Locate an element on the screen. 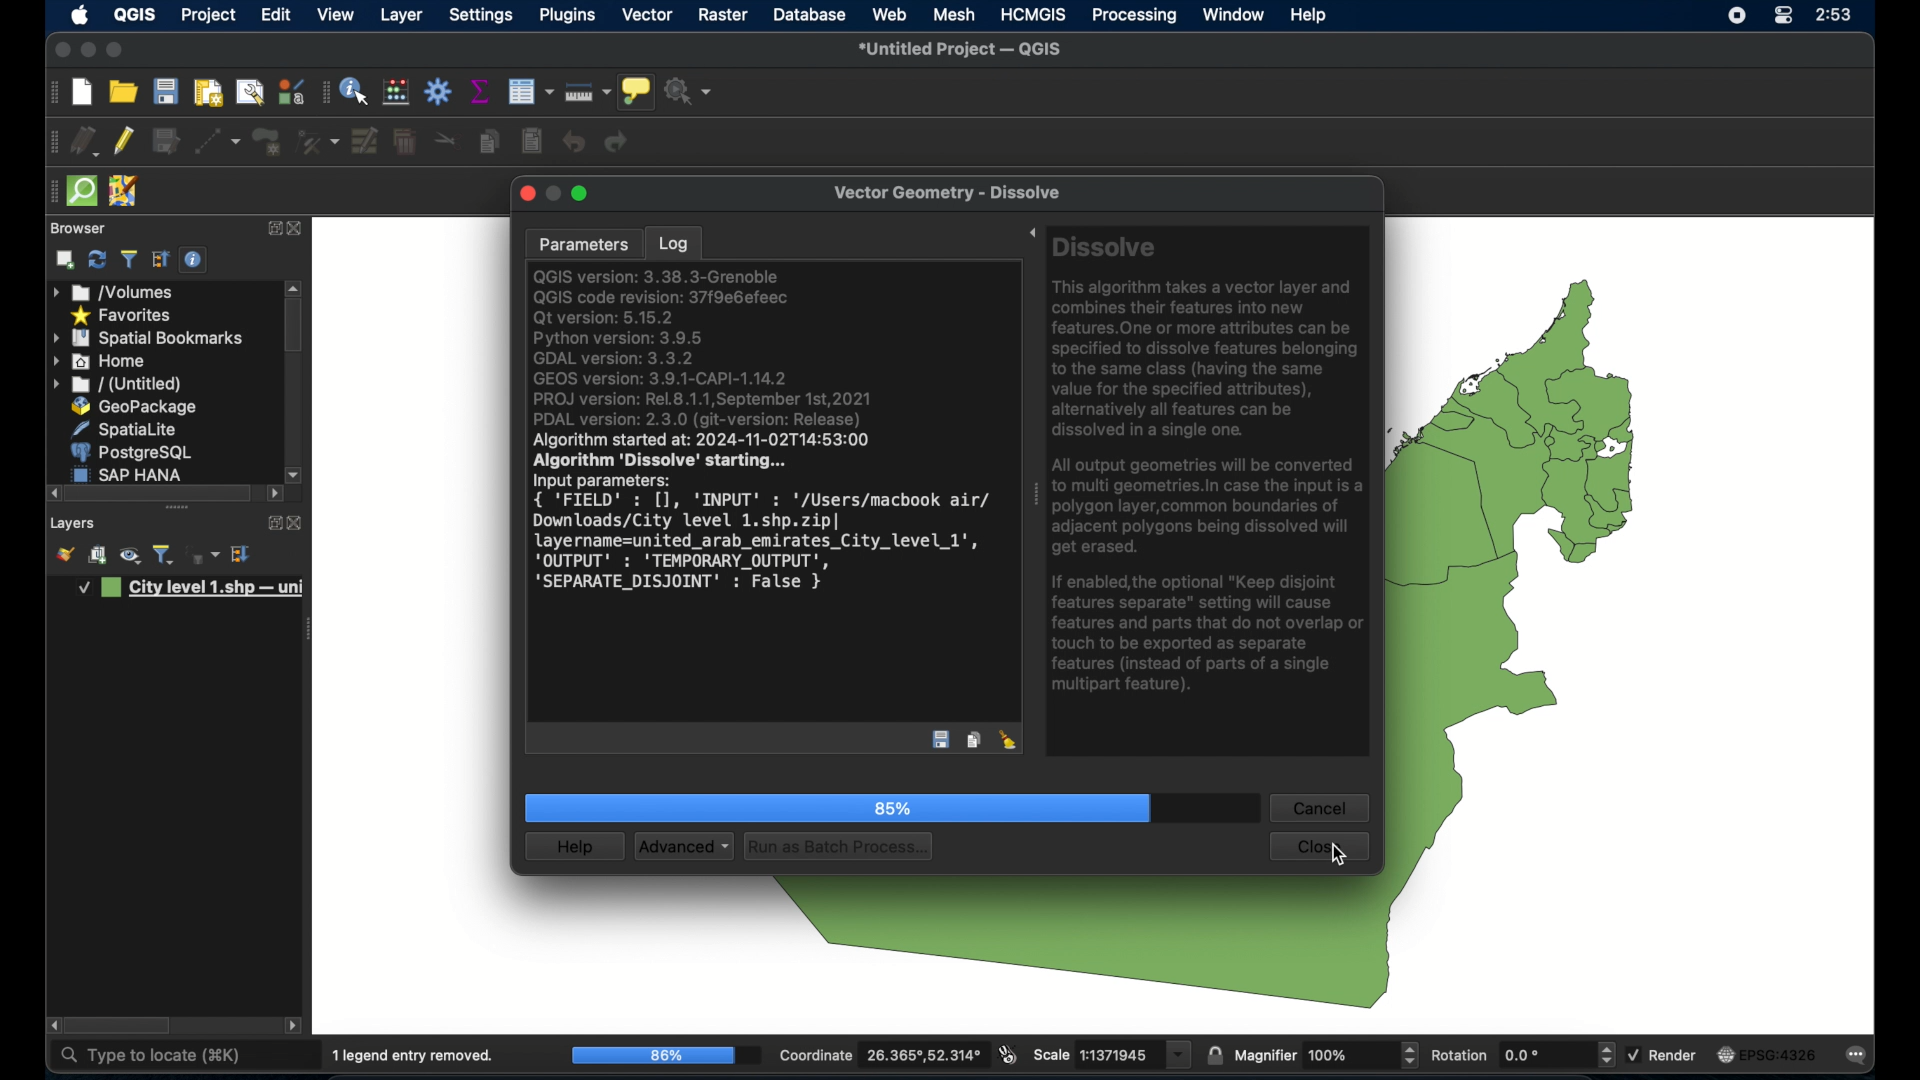  drag handle is located at coordinates (312, 628).